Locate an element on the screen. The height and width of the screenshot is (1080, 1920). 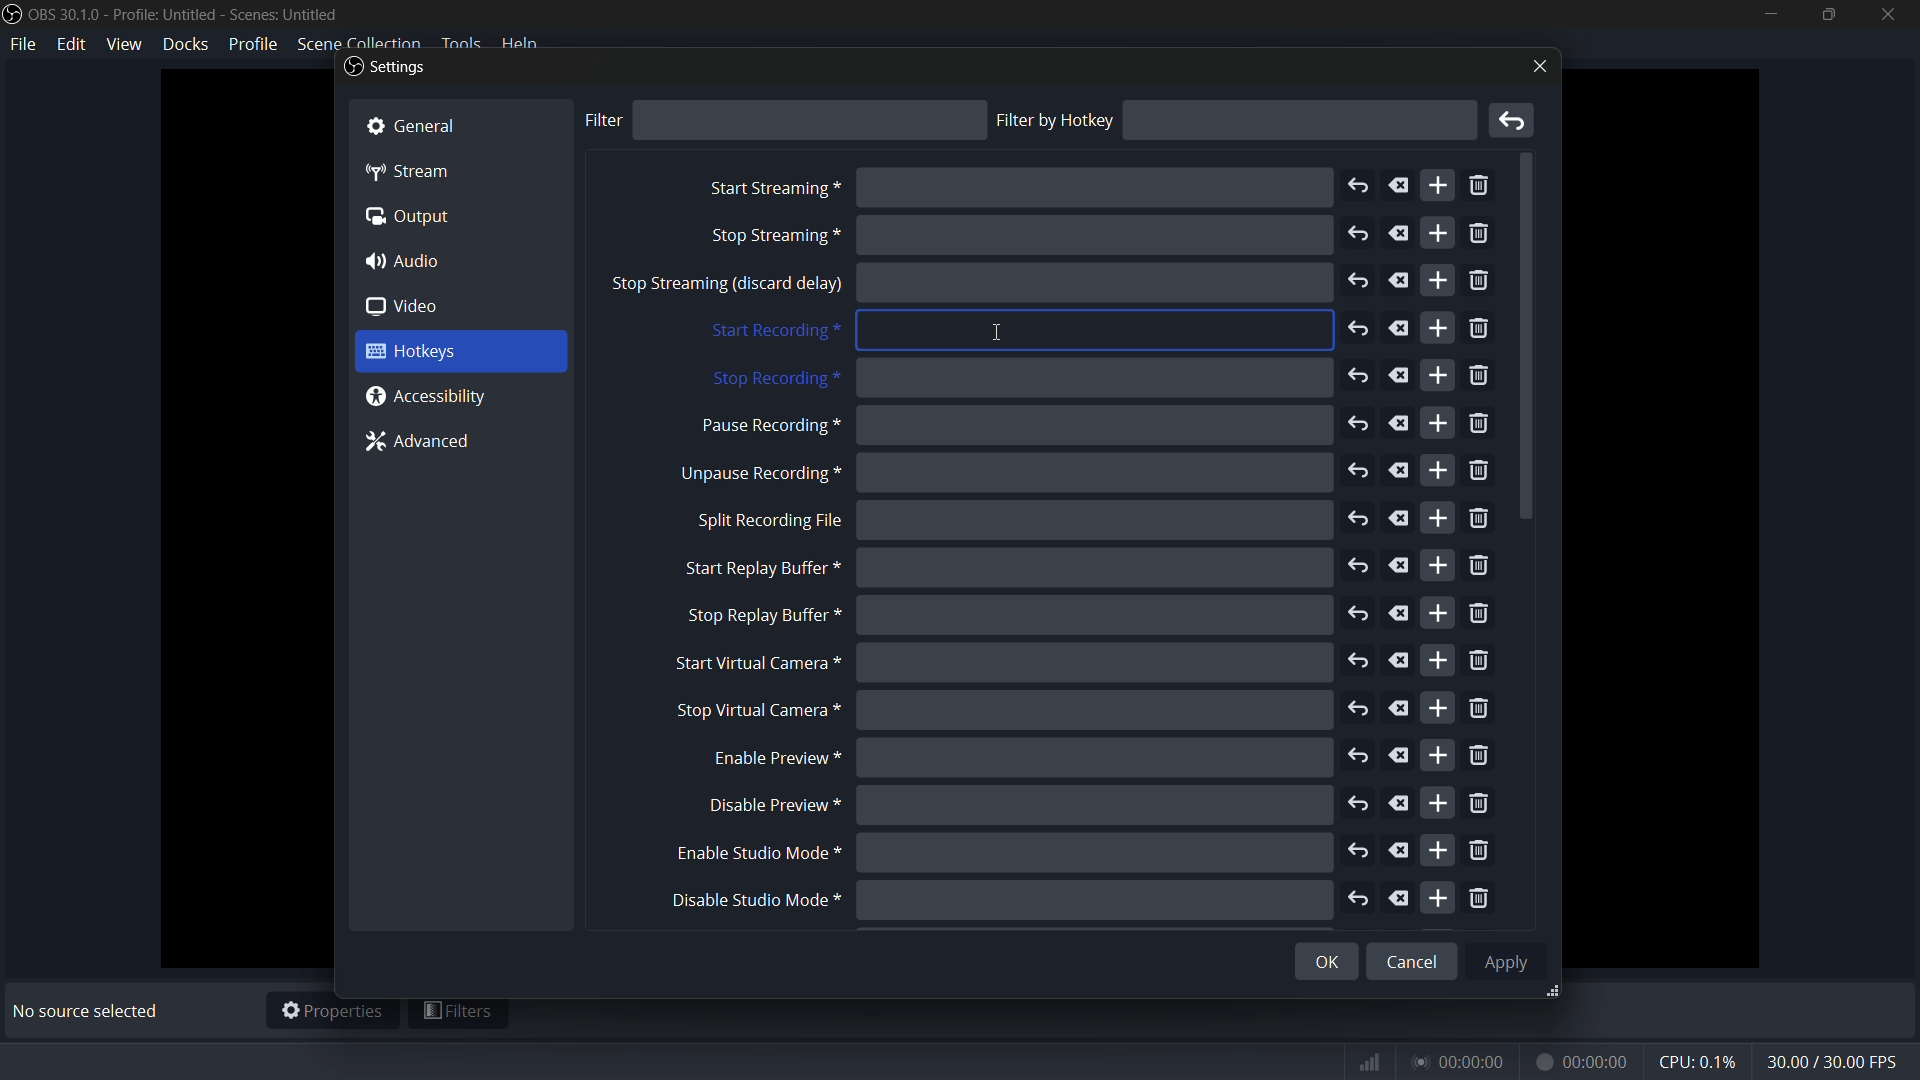
add more is located at coordinates (1440, 707).